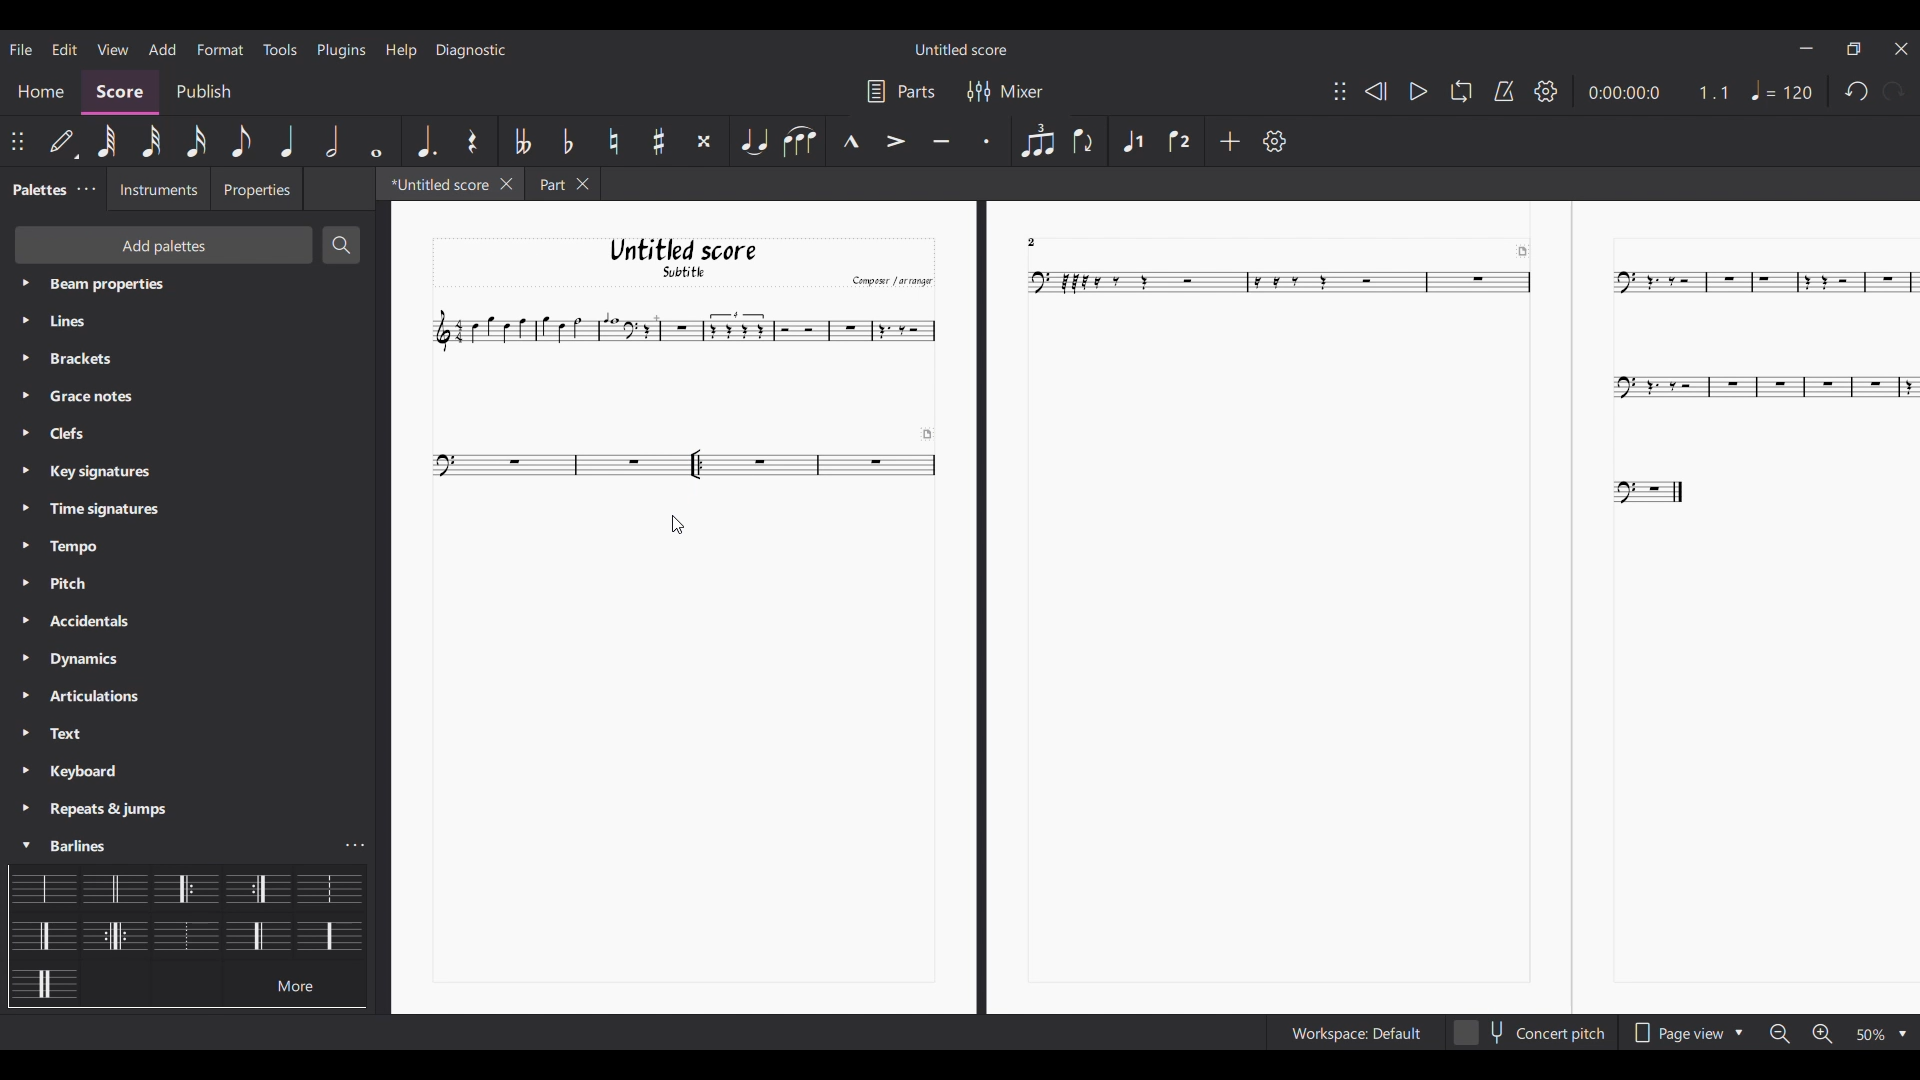 The width and height of the screenshot is (1920, 1080). Describe the element at coordinates (74, 546) in the screenshot. I see `Palette settings` at that location.